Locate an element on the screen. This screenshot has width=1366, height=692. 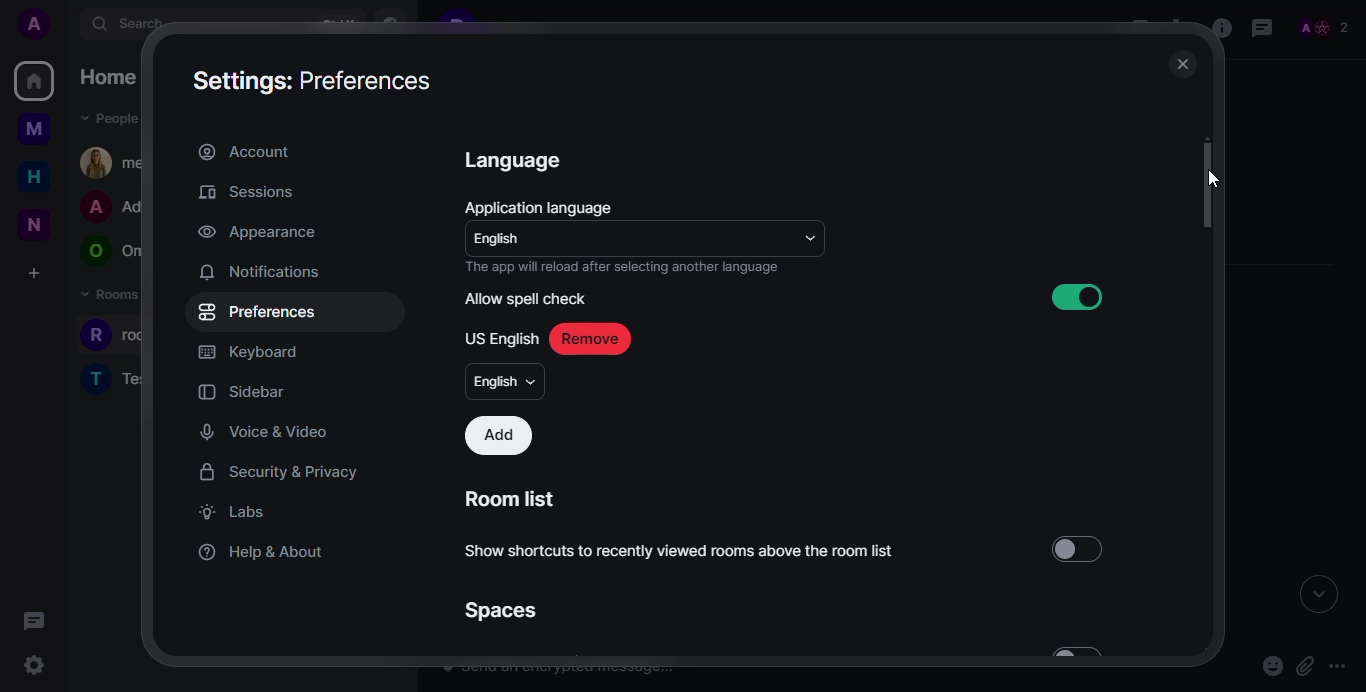
scroll bar is located at coordinates (1210, 181).